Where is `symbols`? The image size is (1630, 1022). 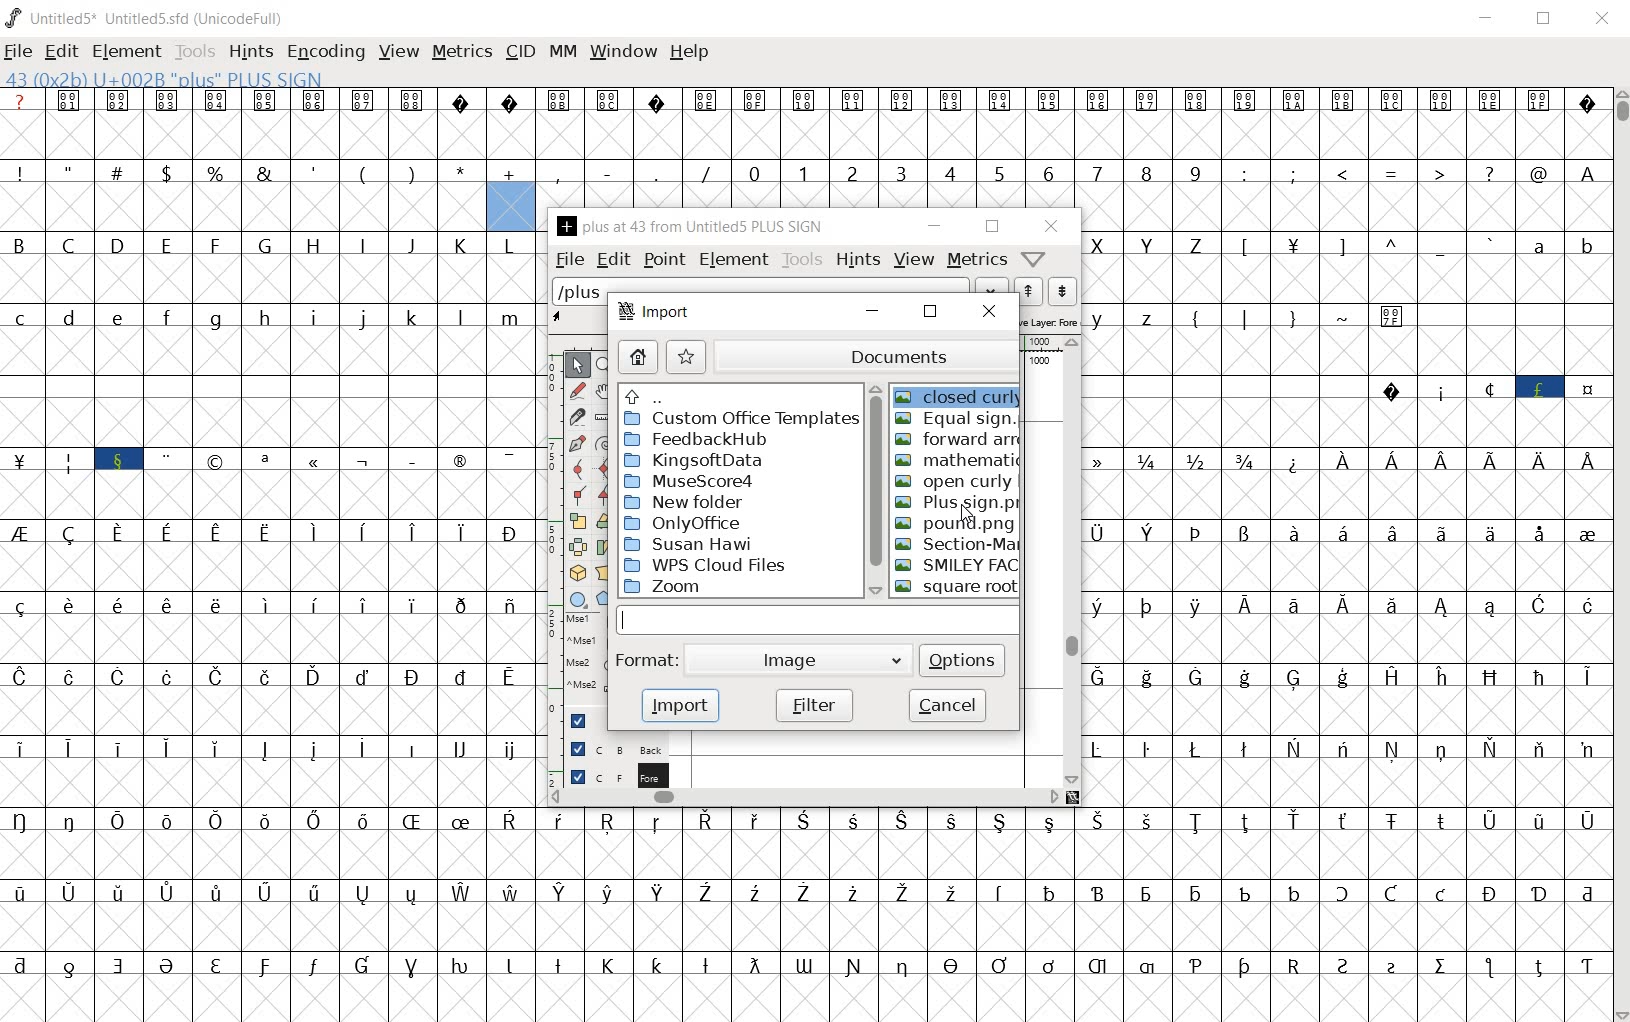 symbols is located at coordinates (805, 123).